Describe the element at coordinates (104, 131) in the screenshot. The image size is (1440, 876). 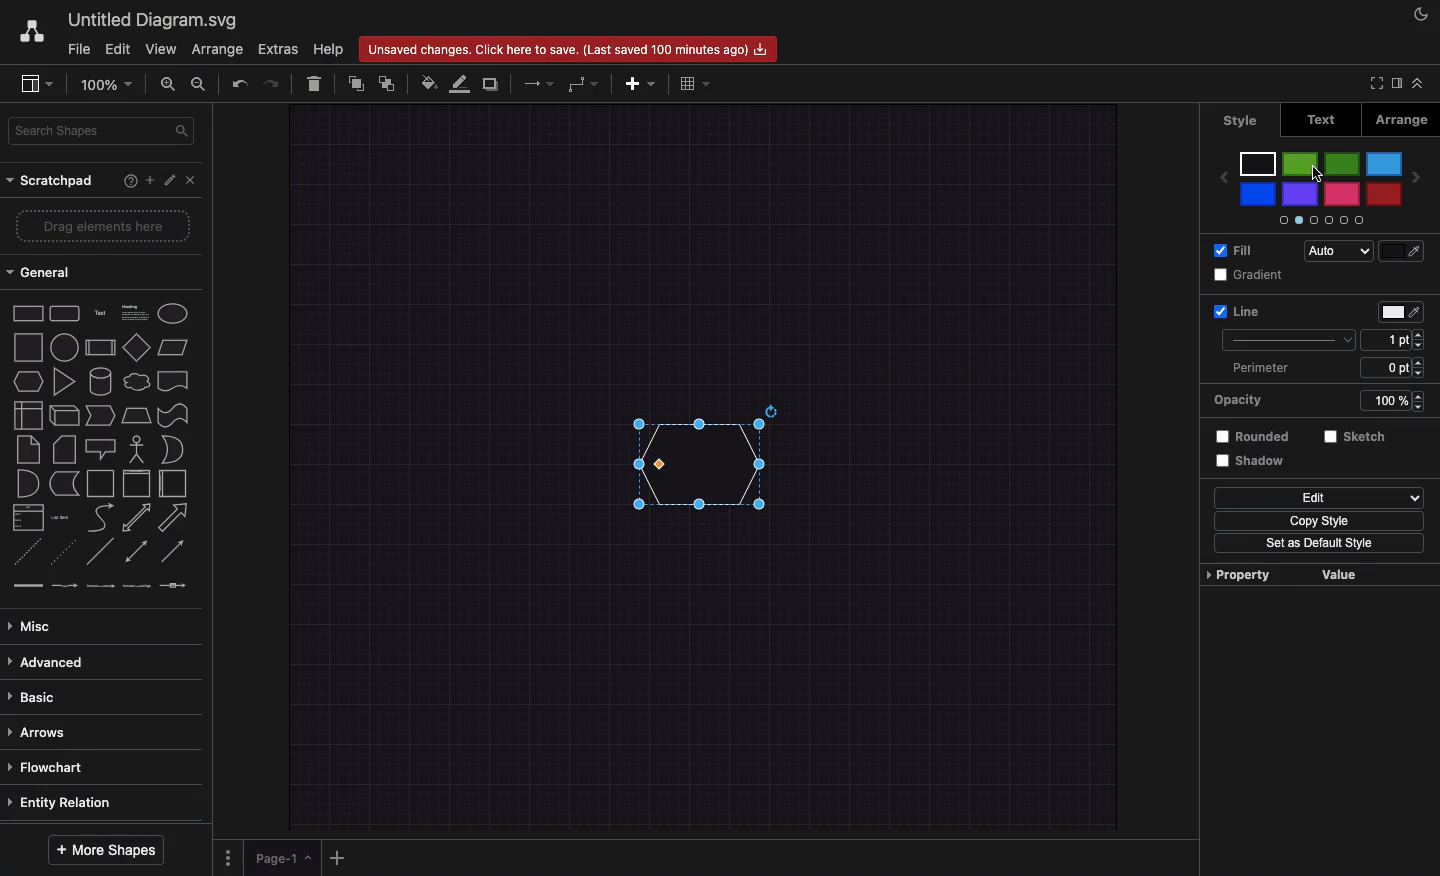
I see `Search shapes` at that location.